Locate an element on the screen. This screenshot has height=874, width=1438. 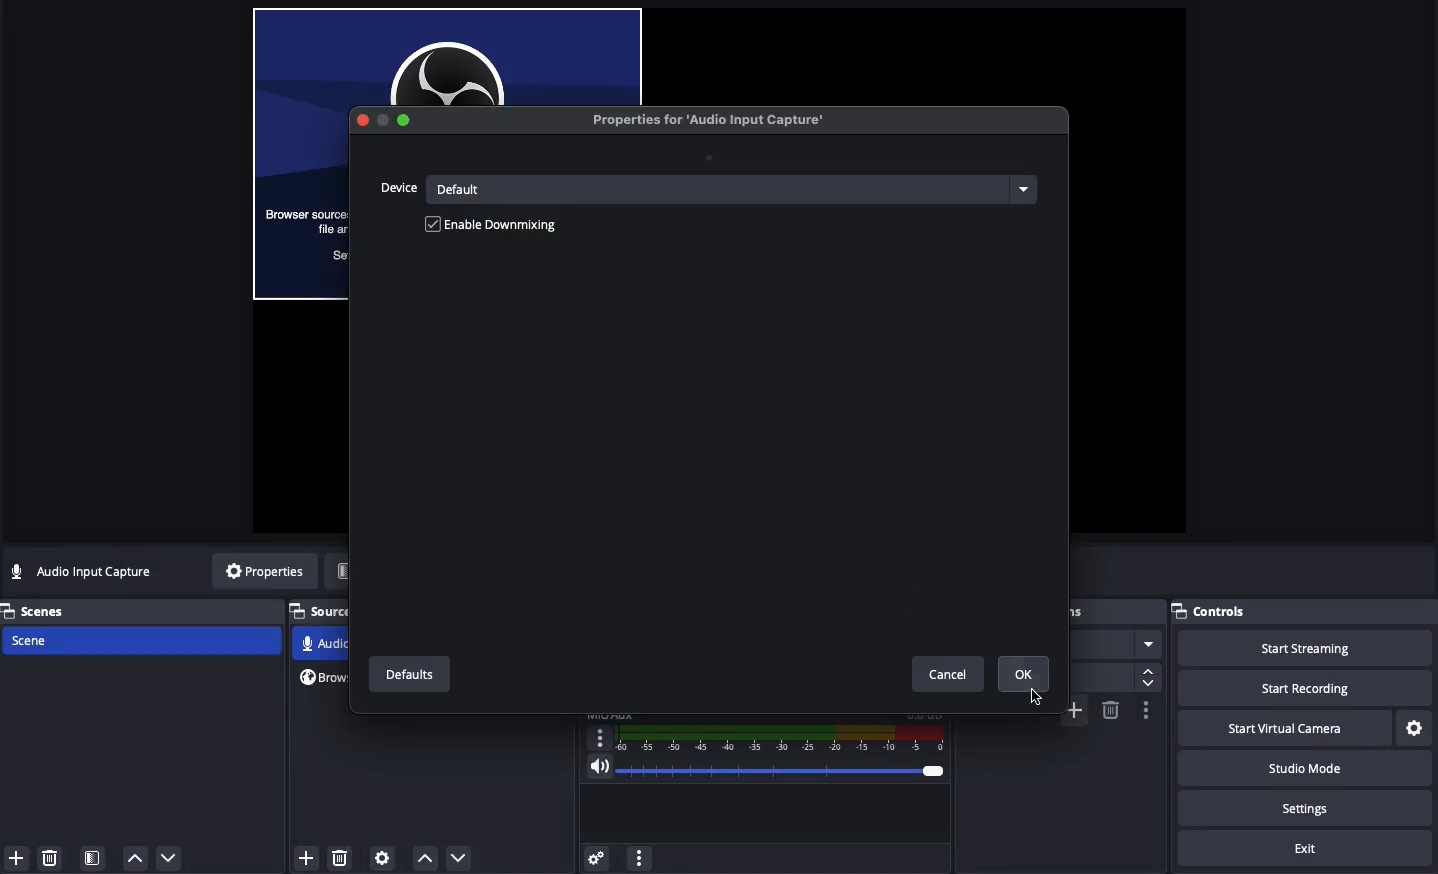
Scenes is located at coordinates (47, 611).